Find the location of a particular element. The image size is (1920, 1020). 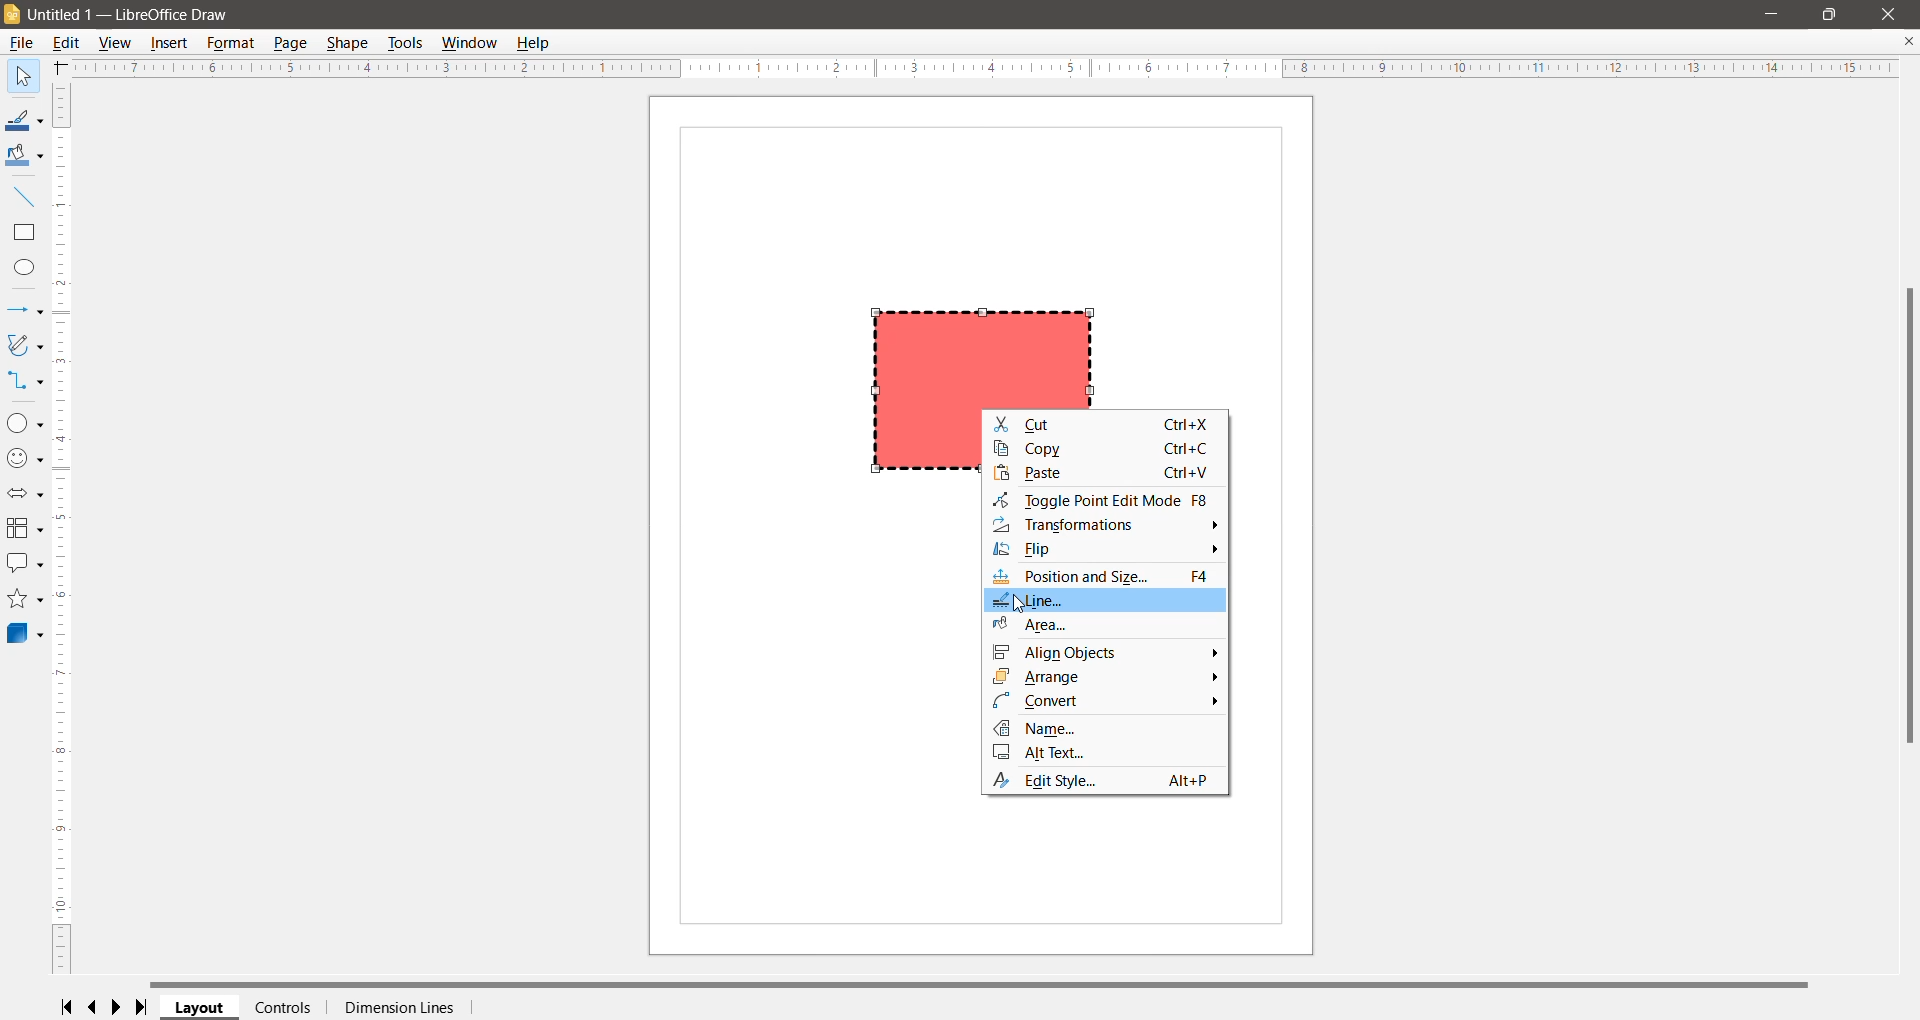

Block Arrows is located at coordinates (26, 494).